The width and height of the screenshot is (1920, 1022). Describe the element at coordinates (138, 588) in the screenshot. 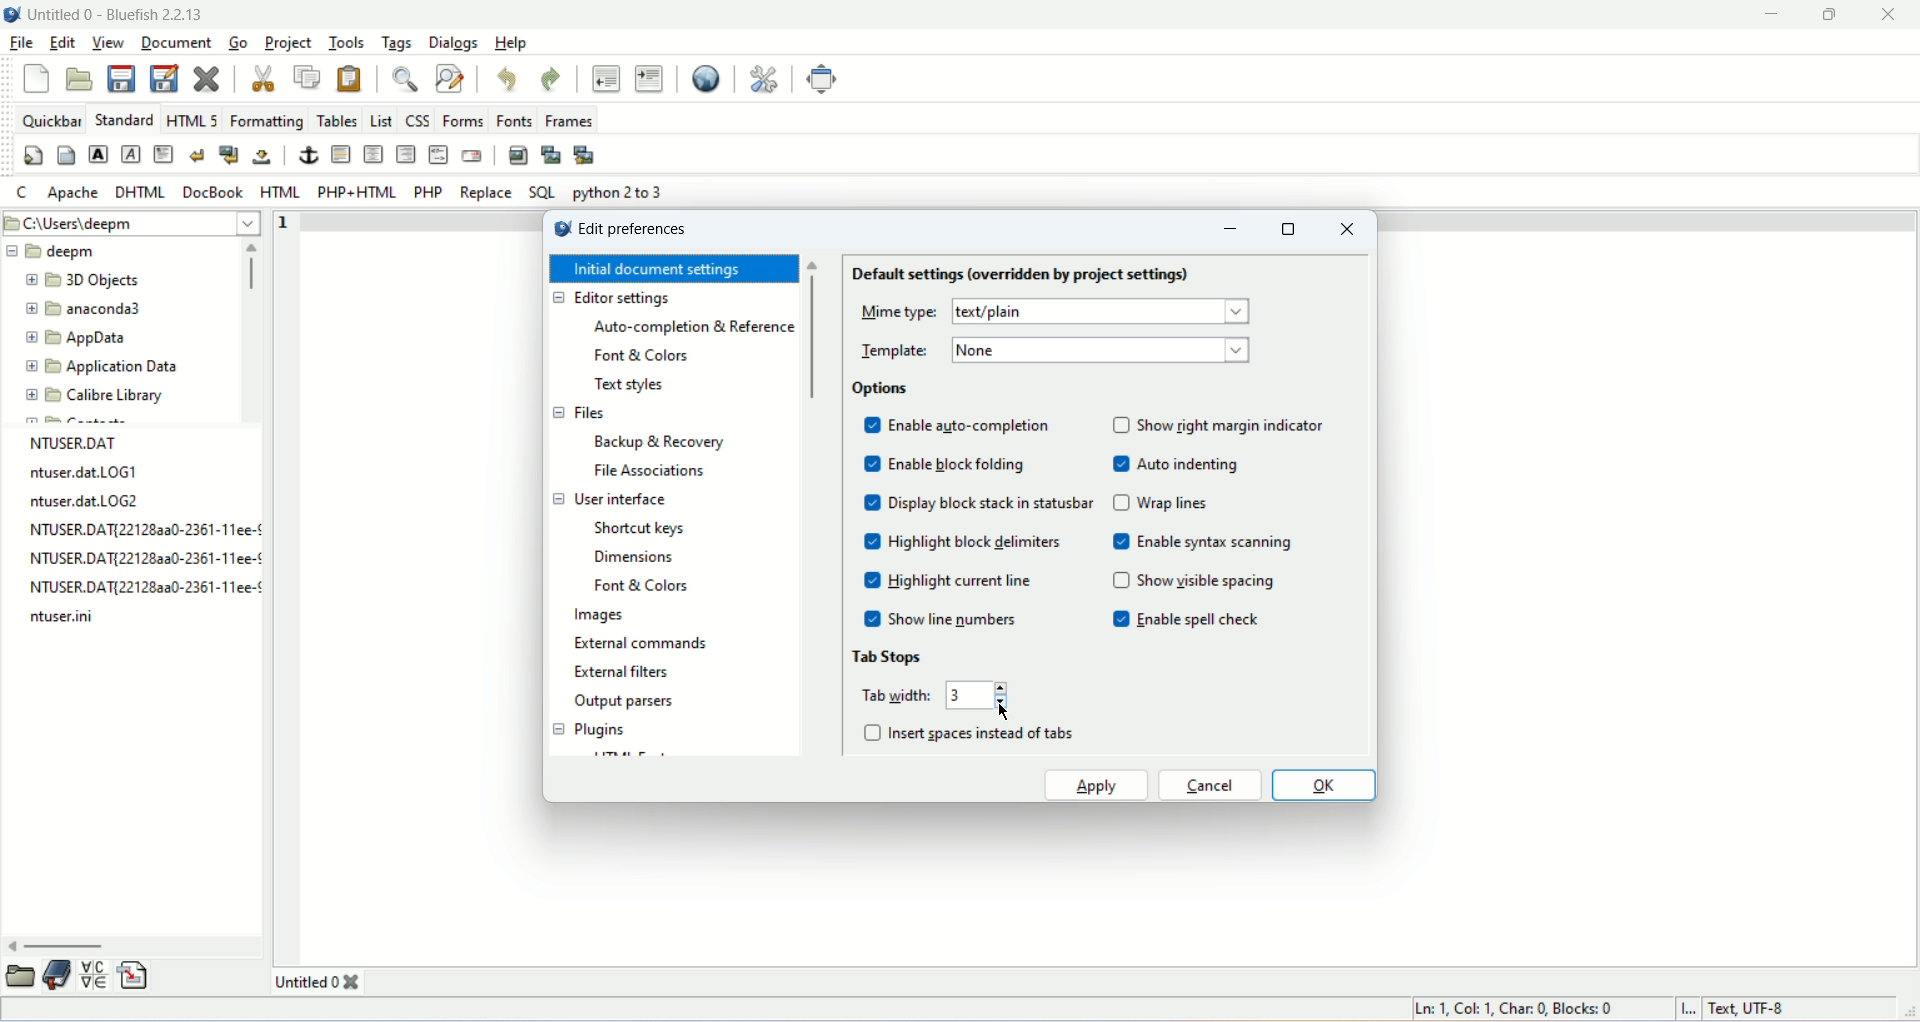

I see `NTUSER.DAT{22128aa0-2361-11ee-¢` at that location.